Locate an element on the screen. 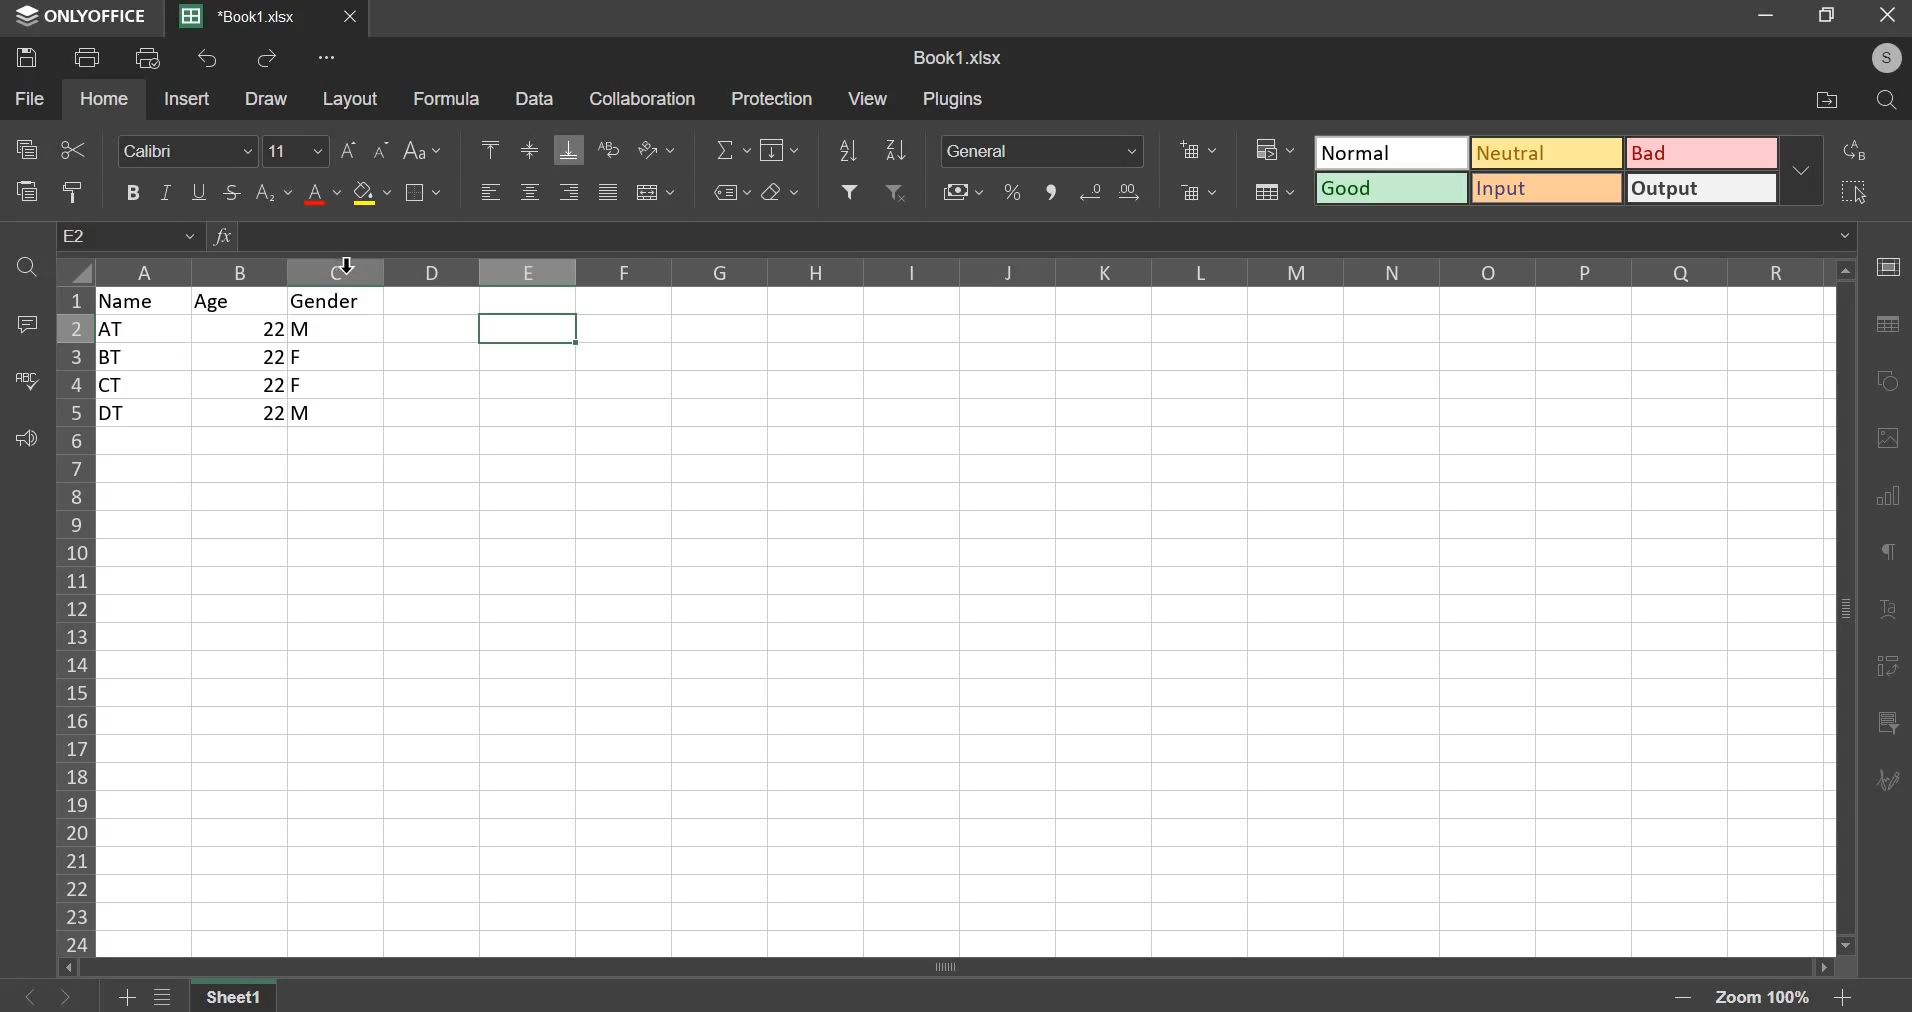 The image size is (1912, 1012). copy is located at coordinates (26, 147).